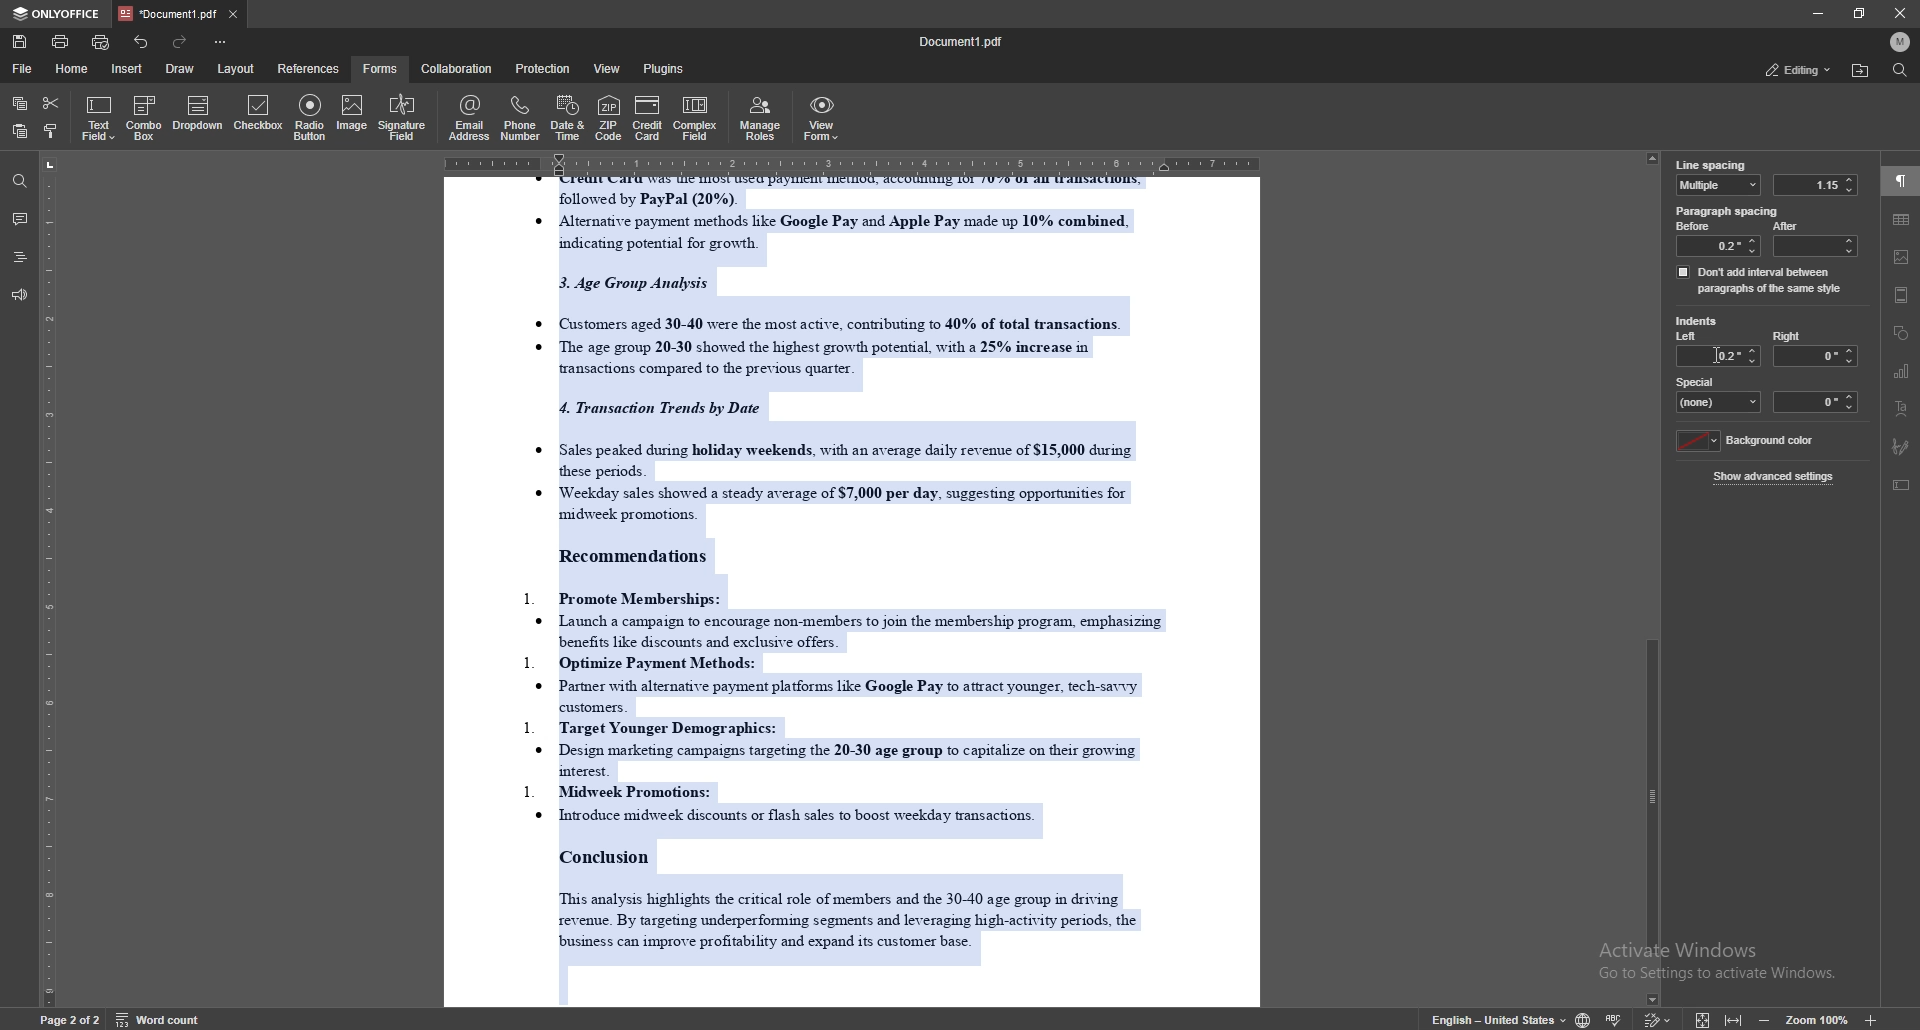  Describe the element at coordinates (1813, 238) in the screenshot. I see `after` at that location.